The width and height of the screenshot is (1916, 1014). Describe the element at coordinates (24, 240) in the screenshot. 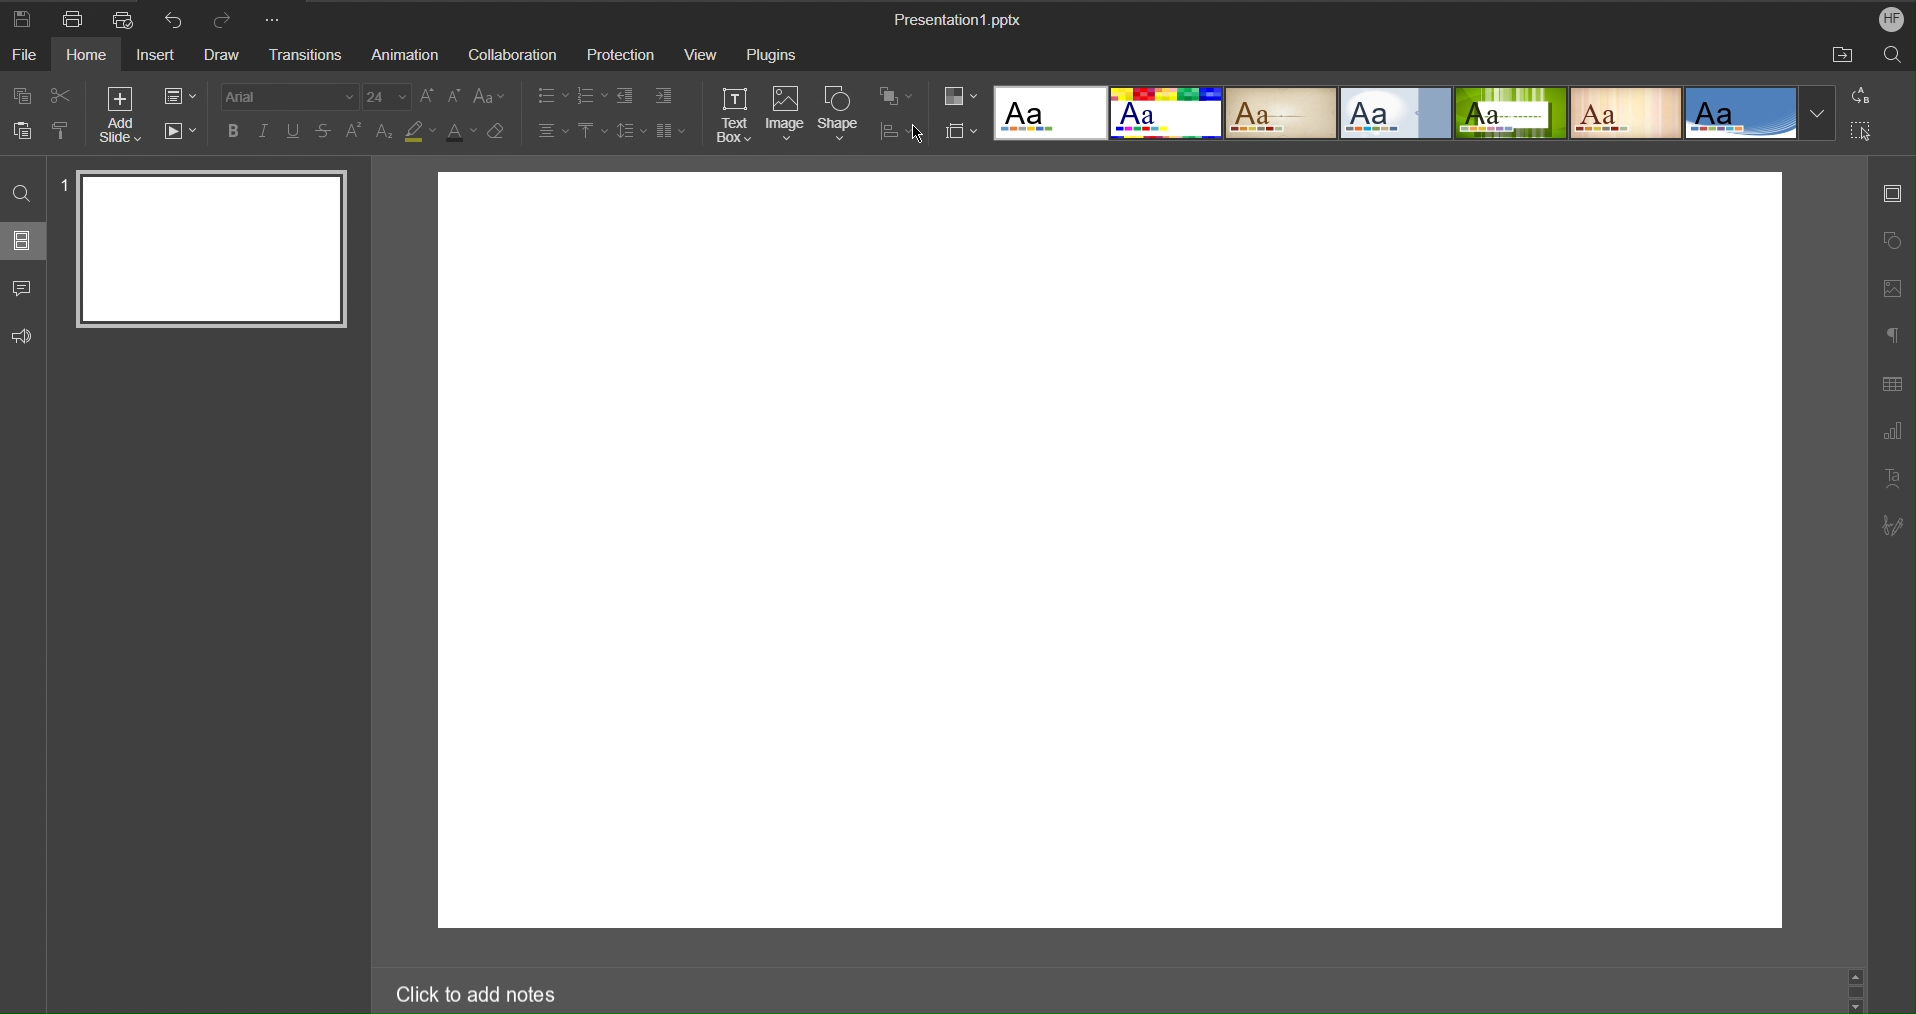

I see `Slides` at that location.